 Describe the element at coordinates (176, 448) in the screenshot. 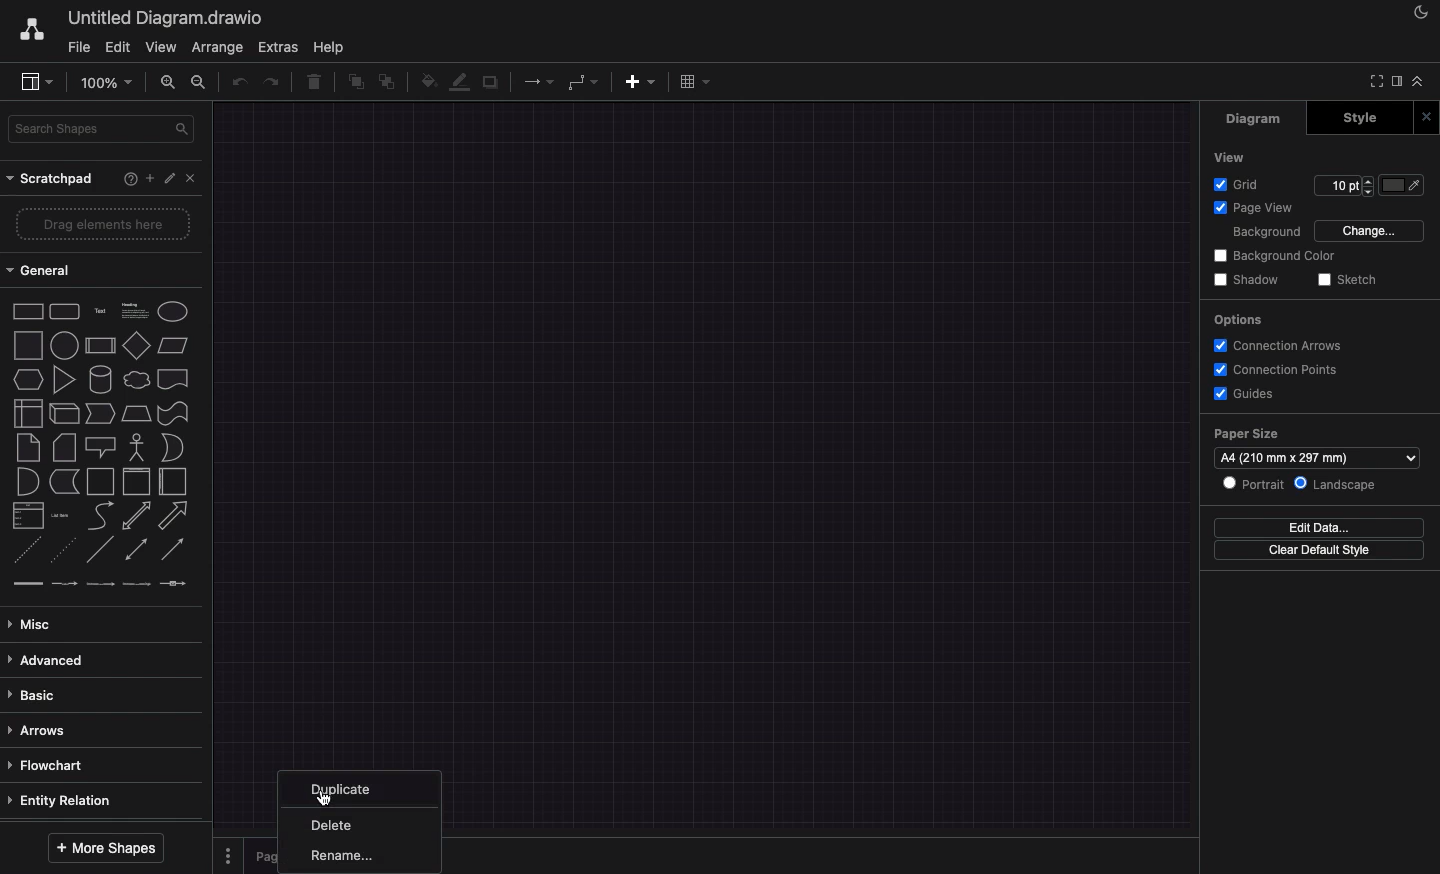

I see `or` at that location.